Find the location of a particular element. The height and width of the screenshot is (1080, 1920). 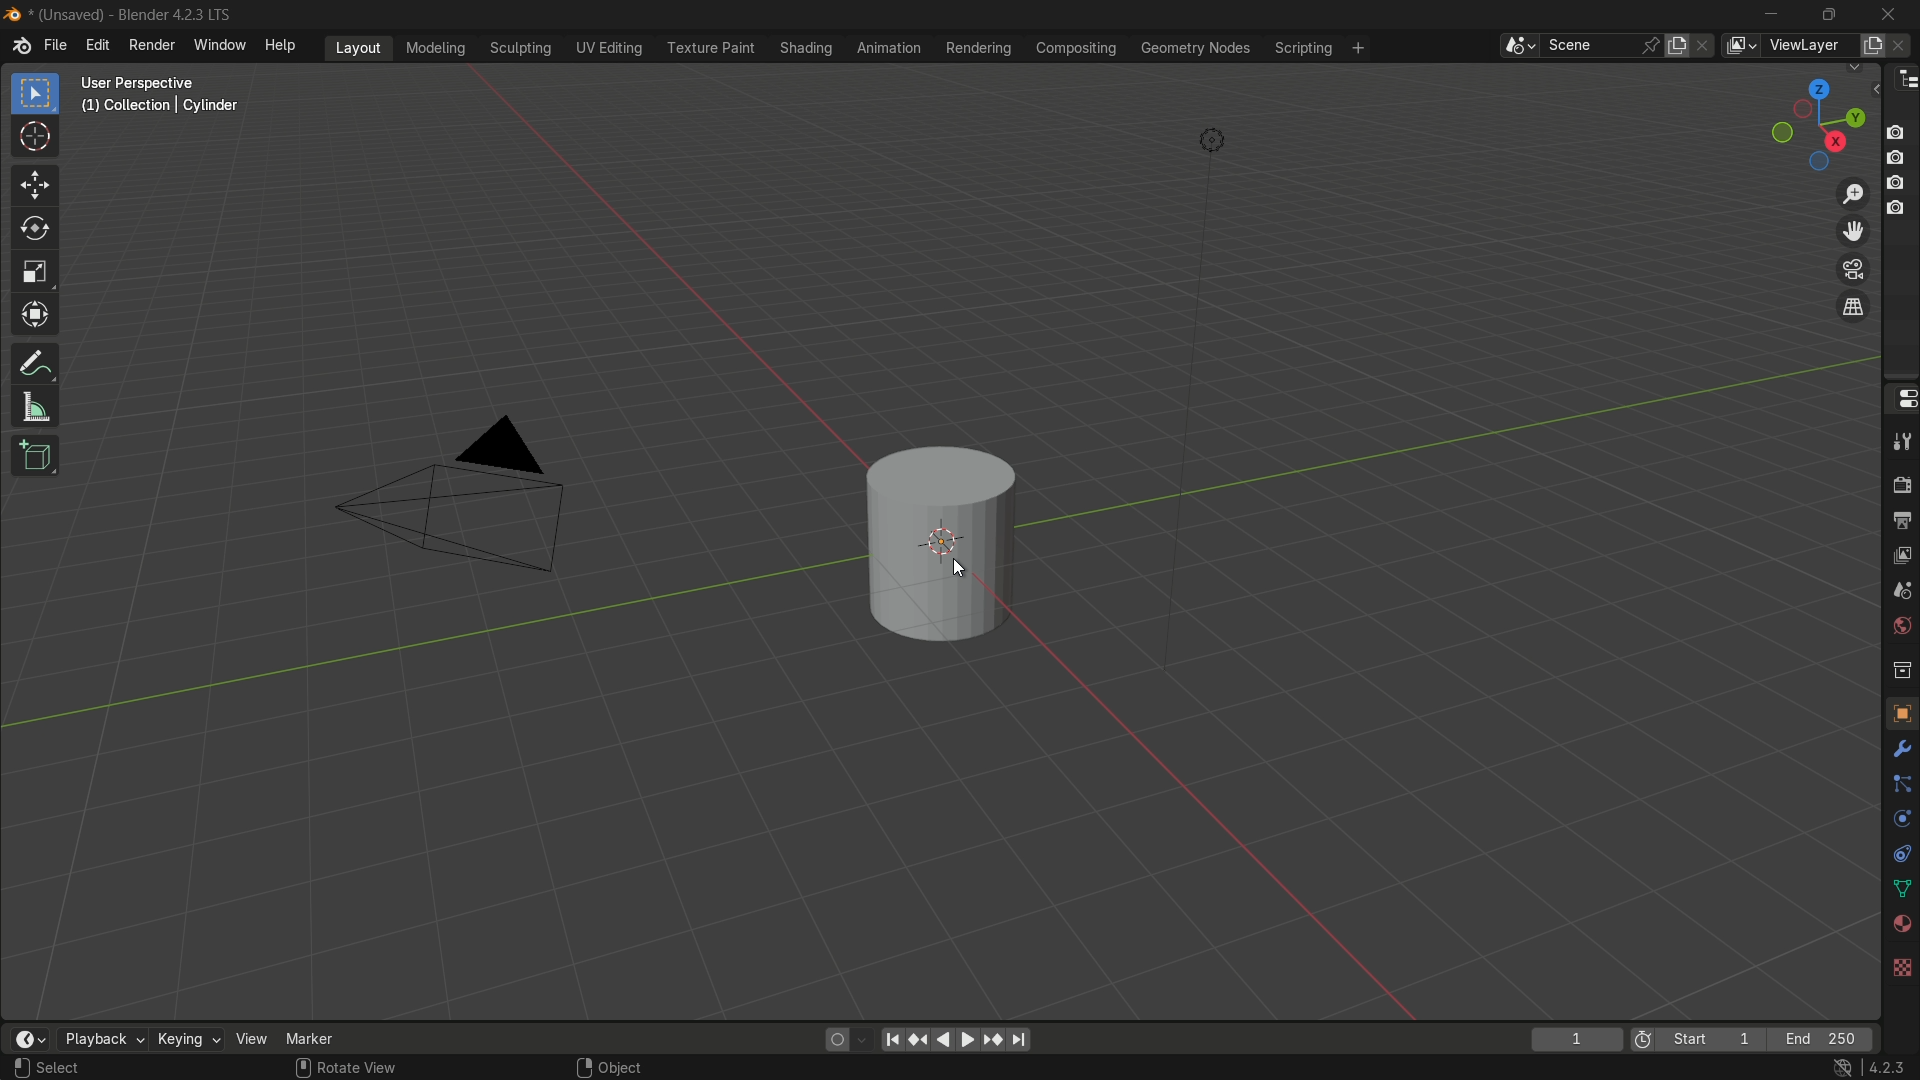

close app is located at coordinates (1892, 13).